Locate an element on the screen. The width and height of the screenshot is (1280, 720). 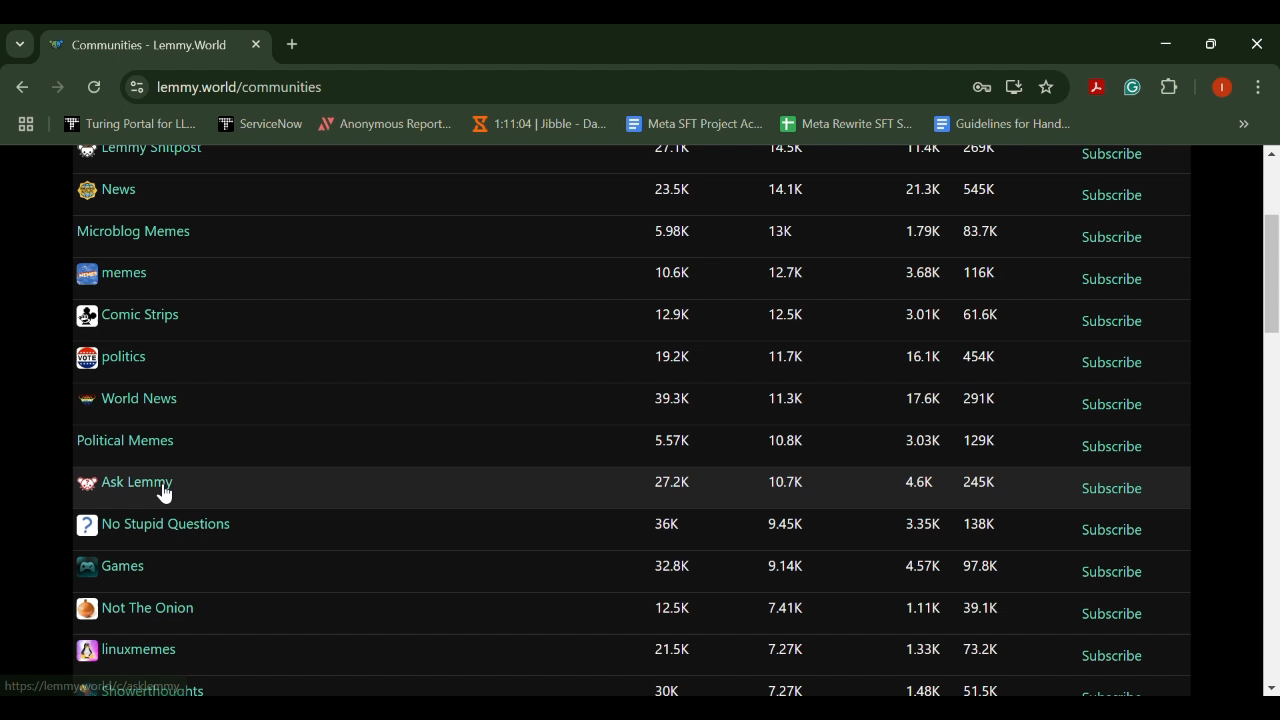
ServiceNow is located at coordinates (261, 123).